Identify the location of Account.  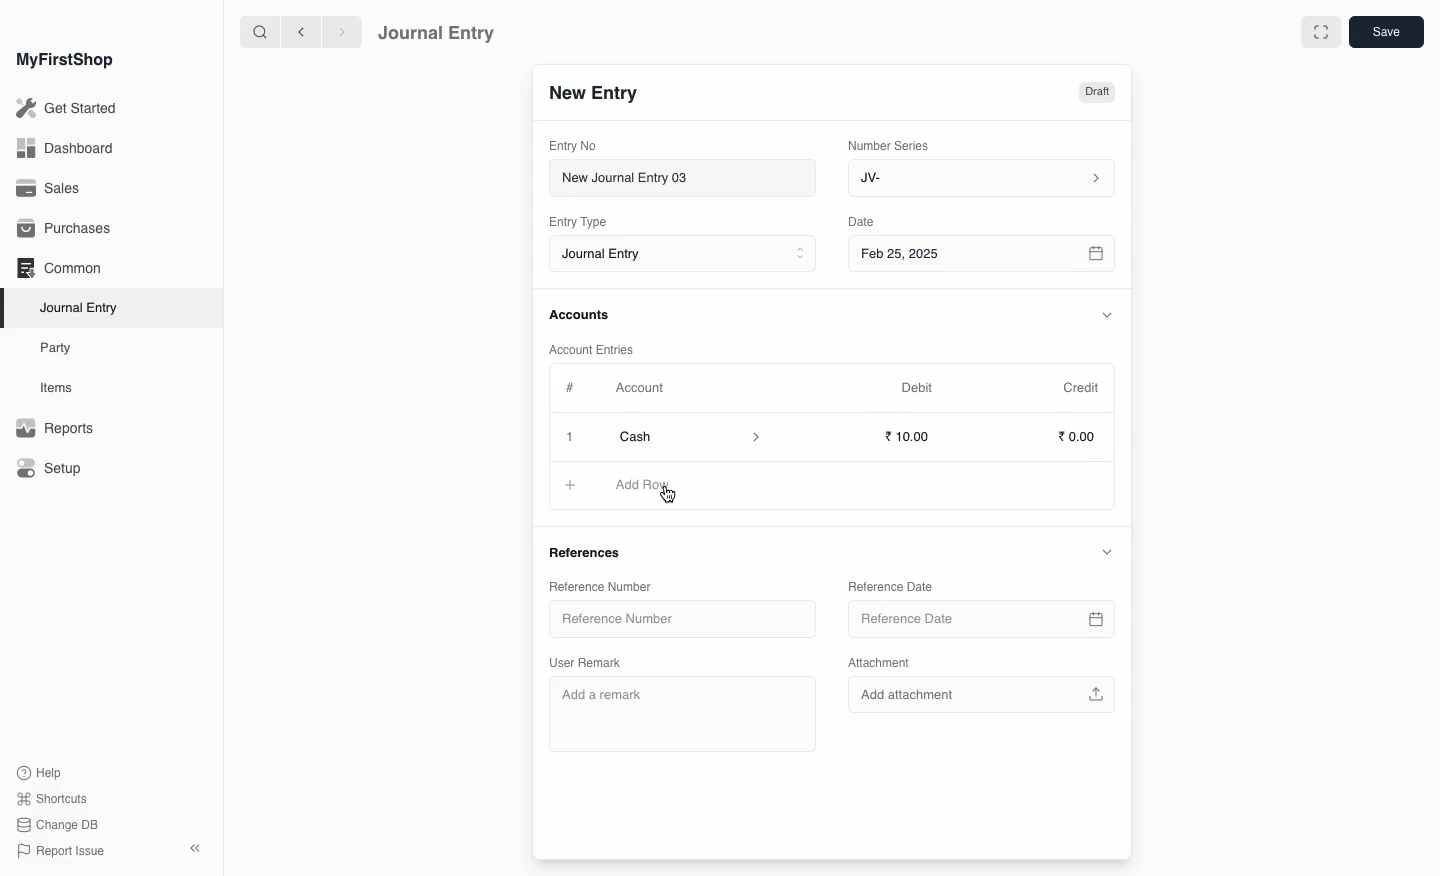
(639, 388).